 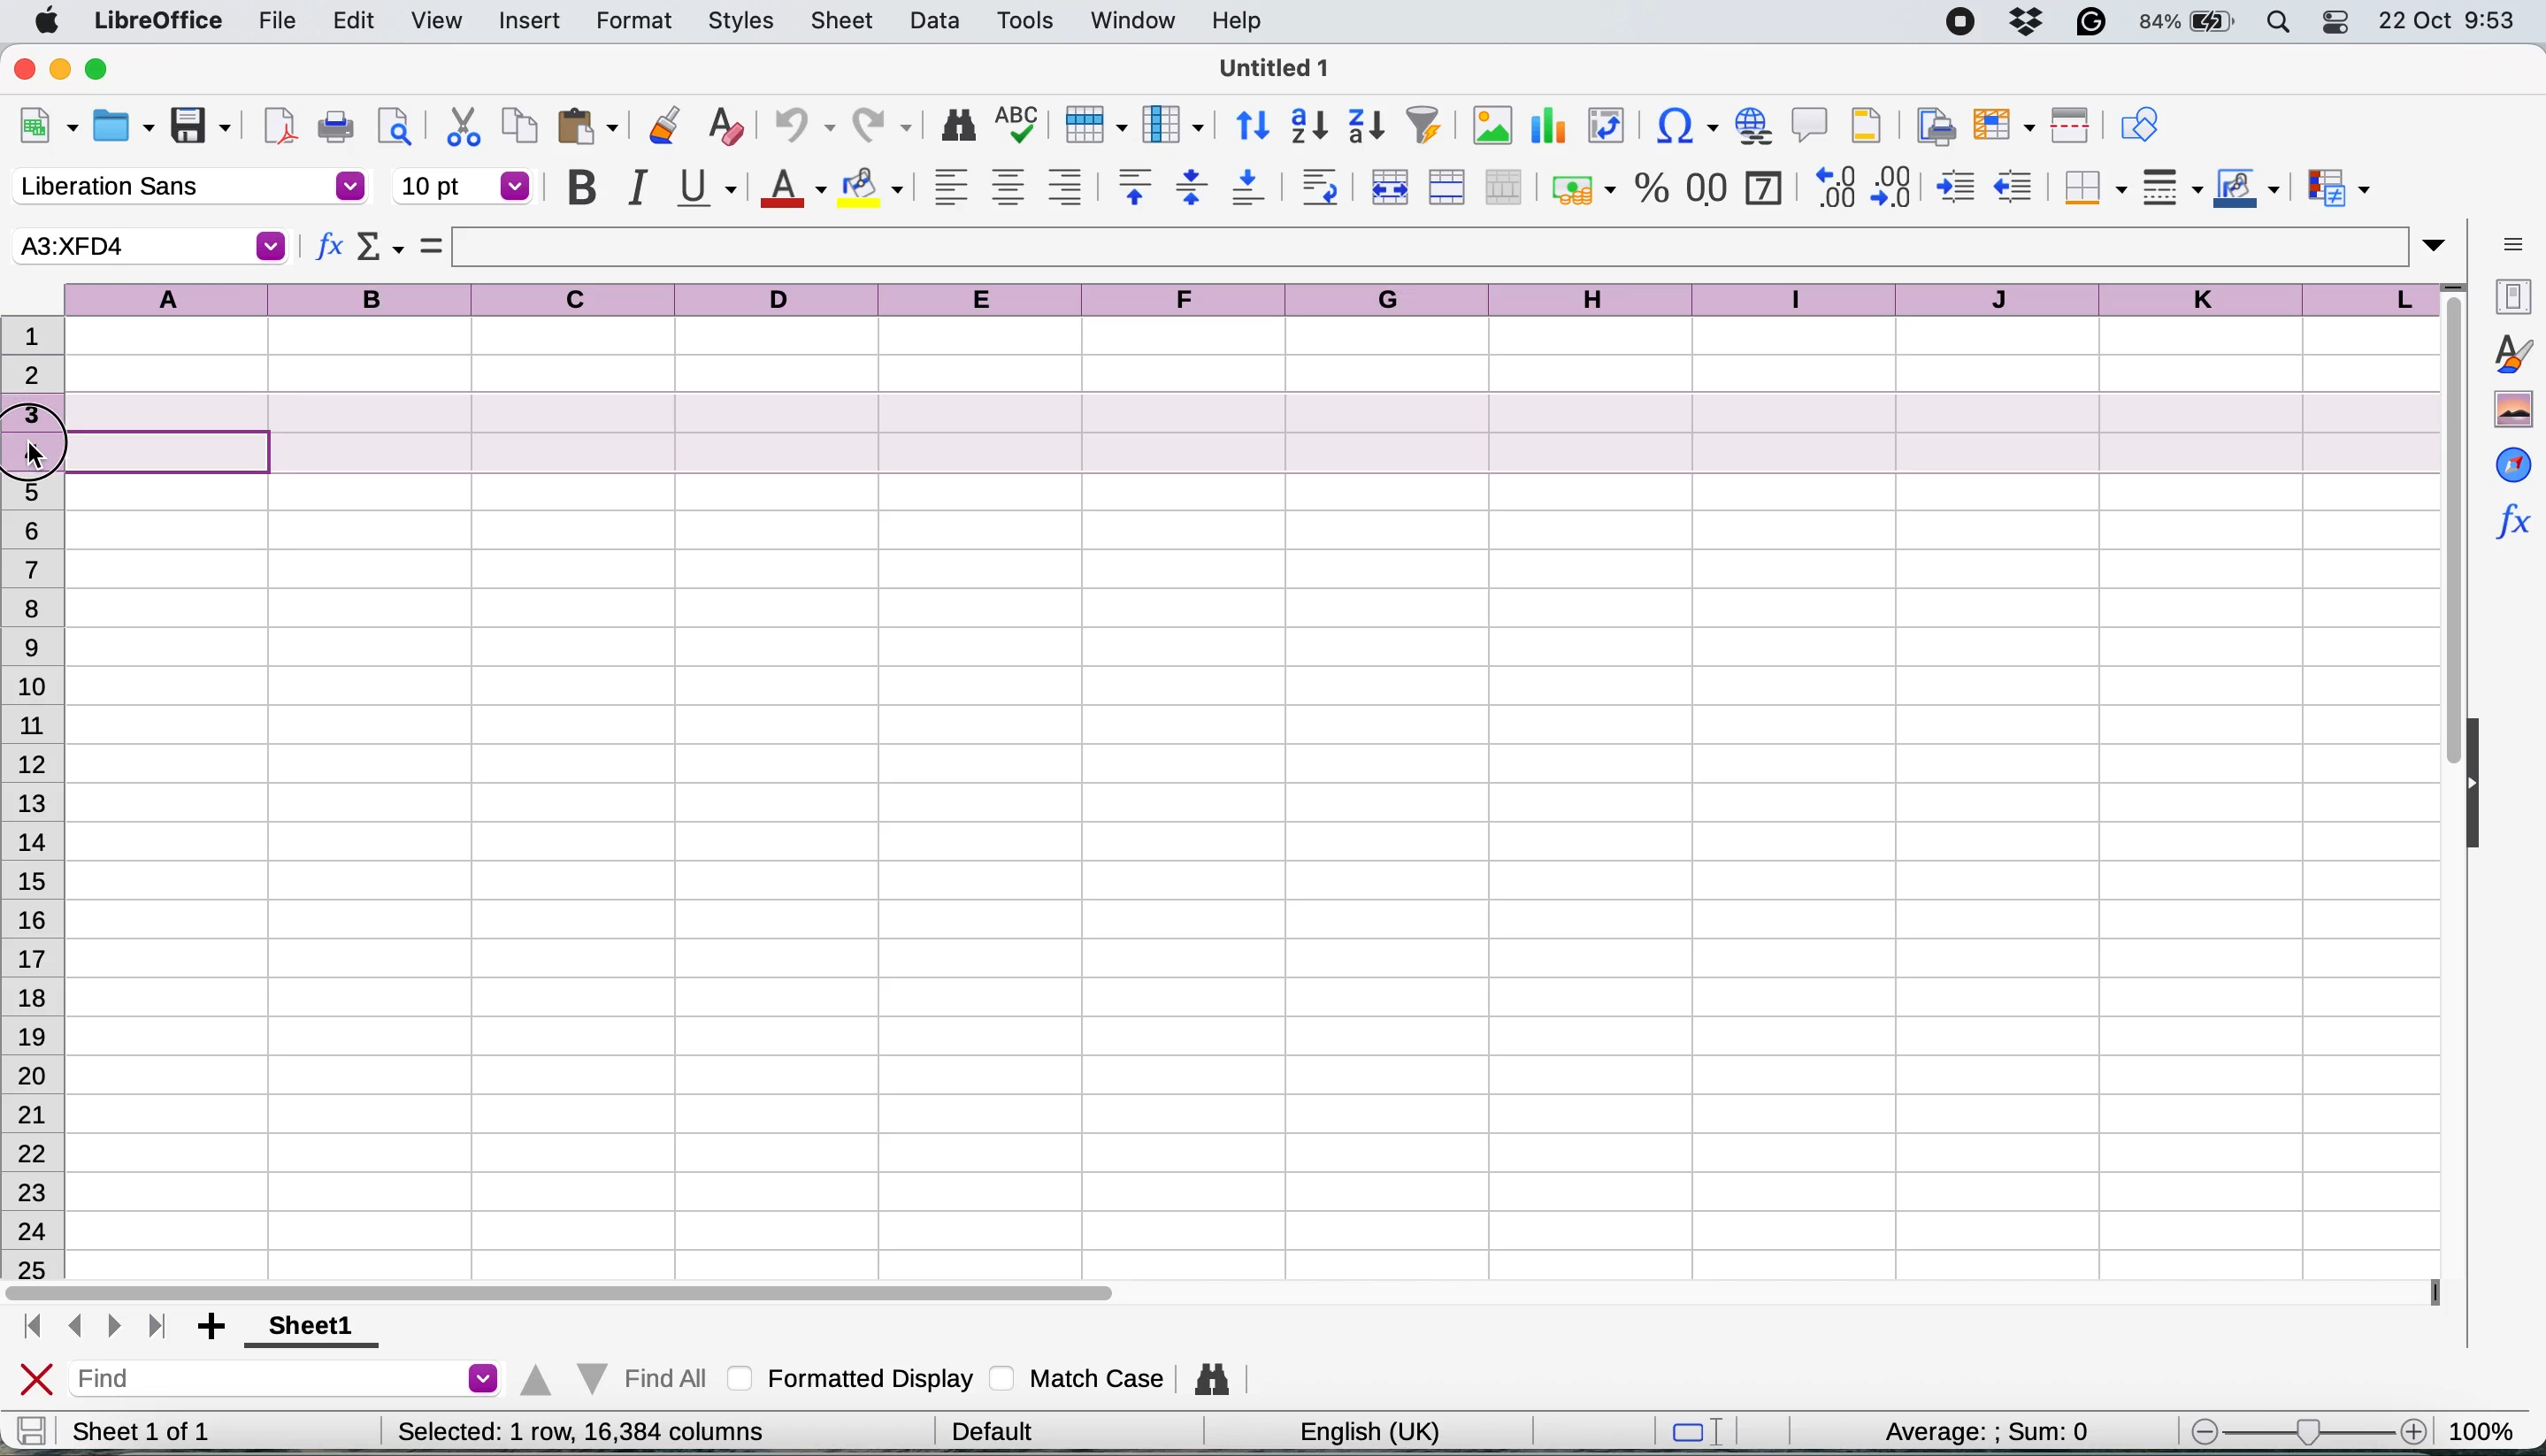 What do you see at coordinates (635, 187) in the screenshot?
I see `italic` at bounding box center [635, 187].